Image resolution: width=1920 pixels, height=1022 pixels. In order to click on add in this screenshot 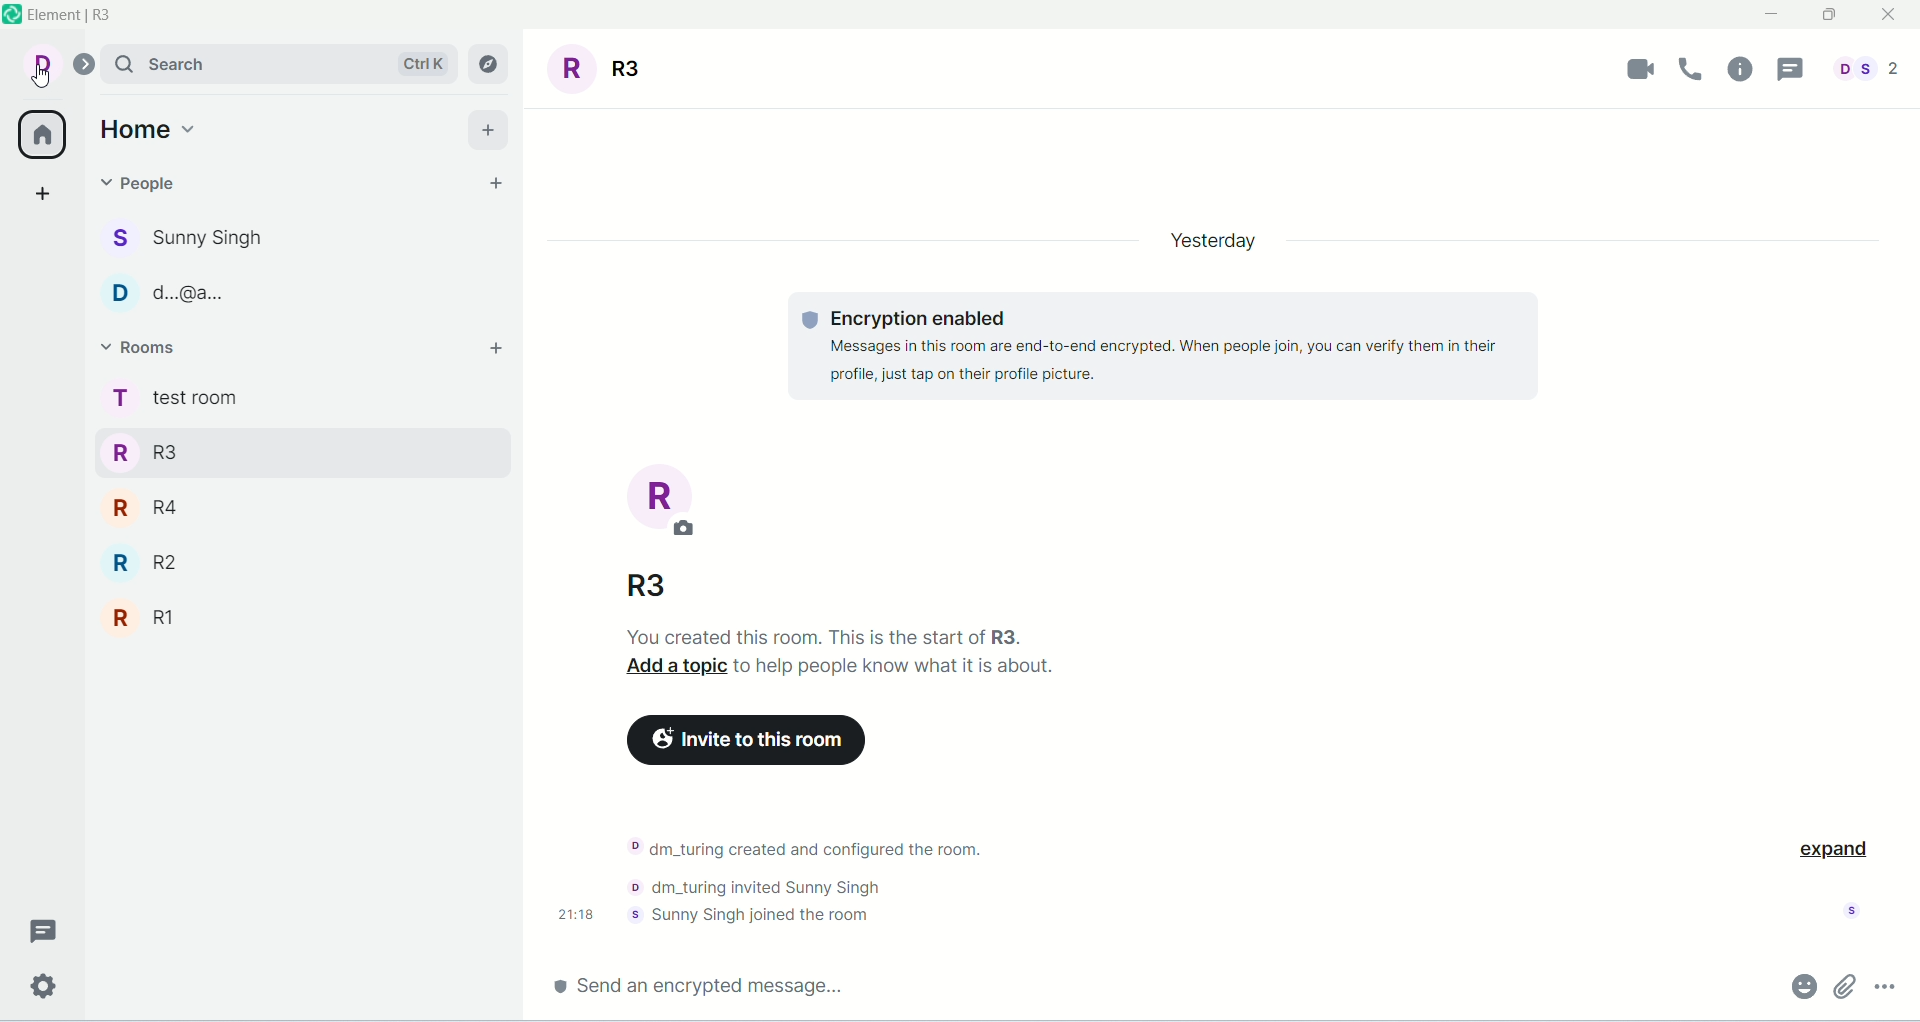, I will do `click(493, 347)`.